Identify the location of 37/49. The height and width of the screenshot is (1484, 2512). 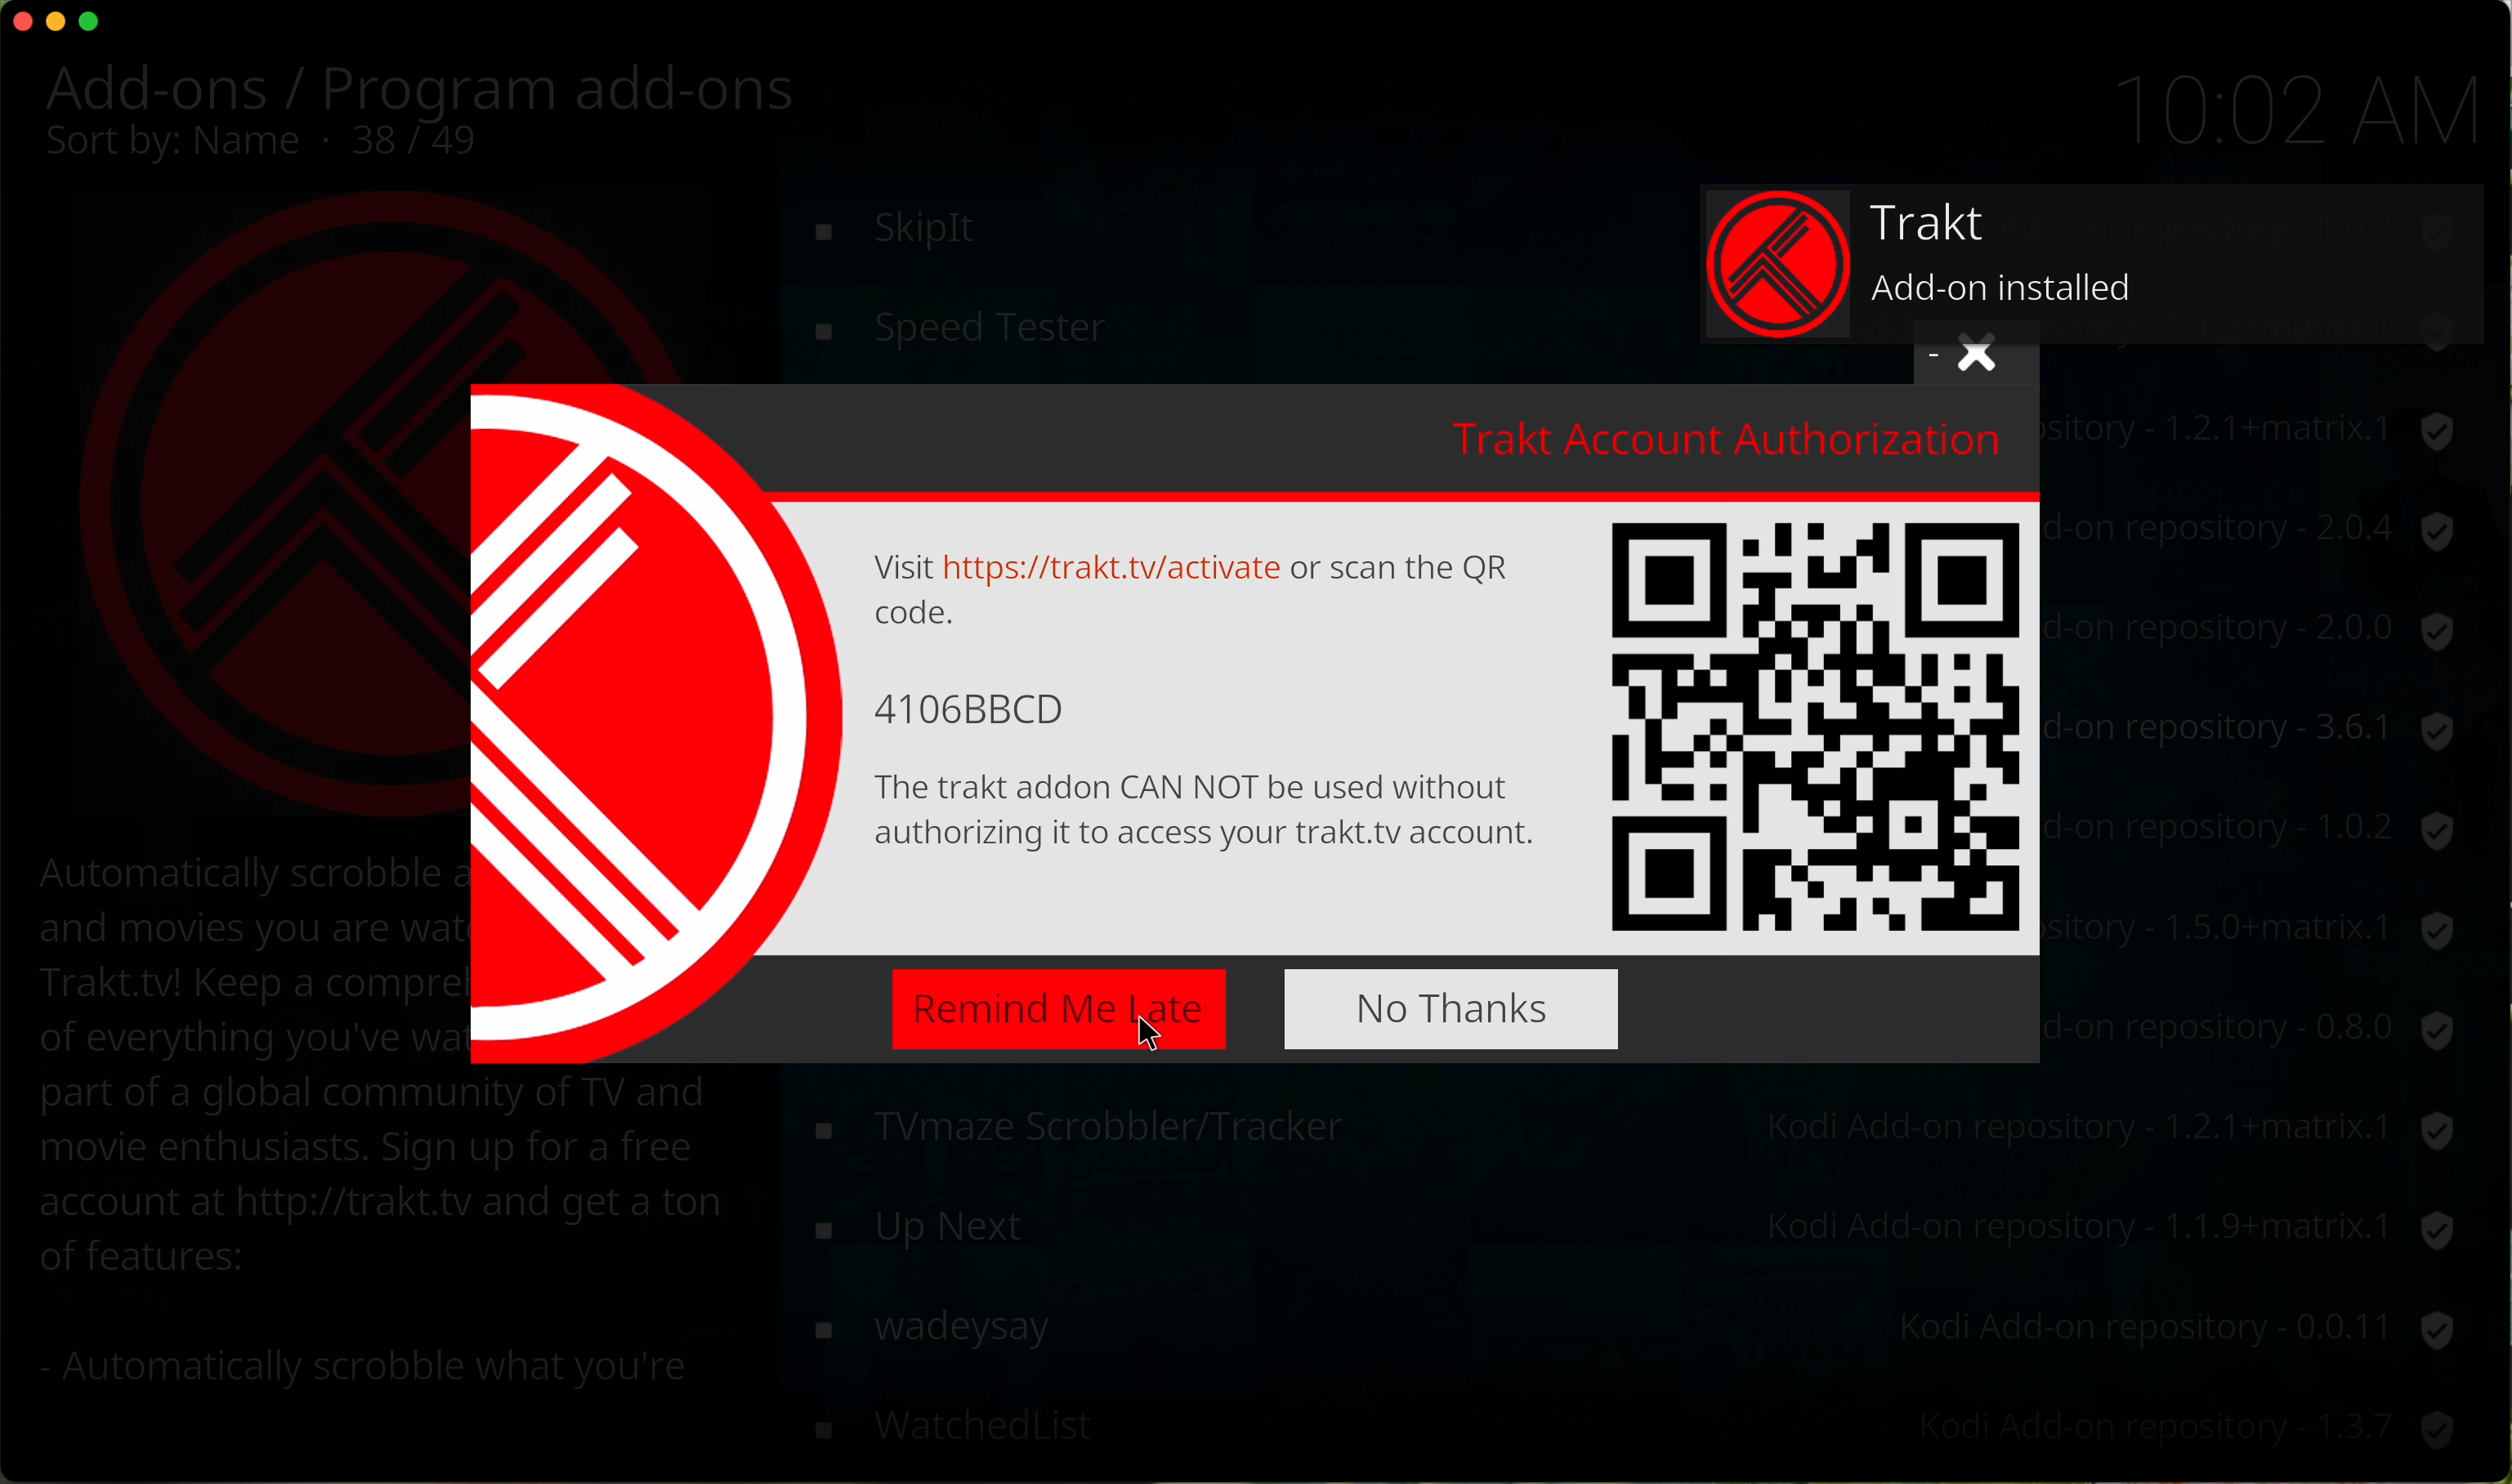
(425, 141).